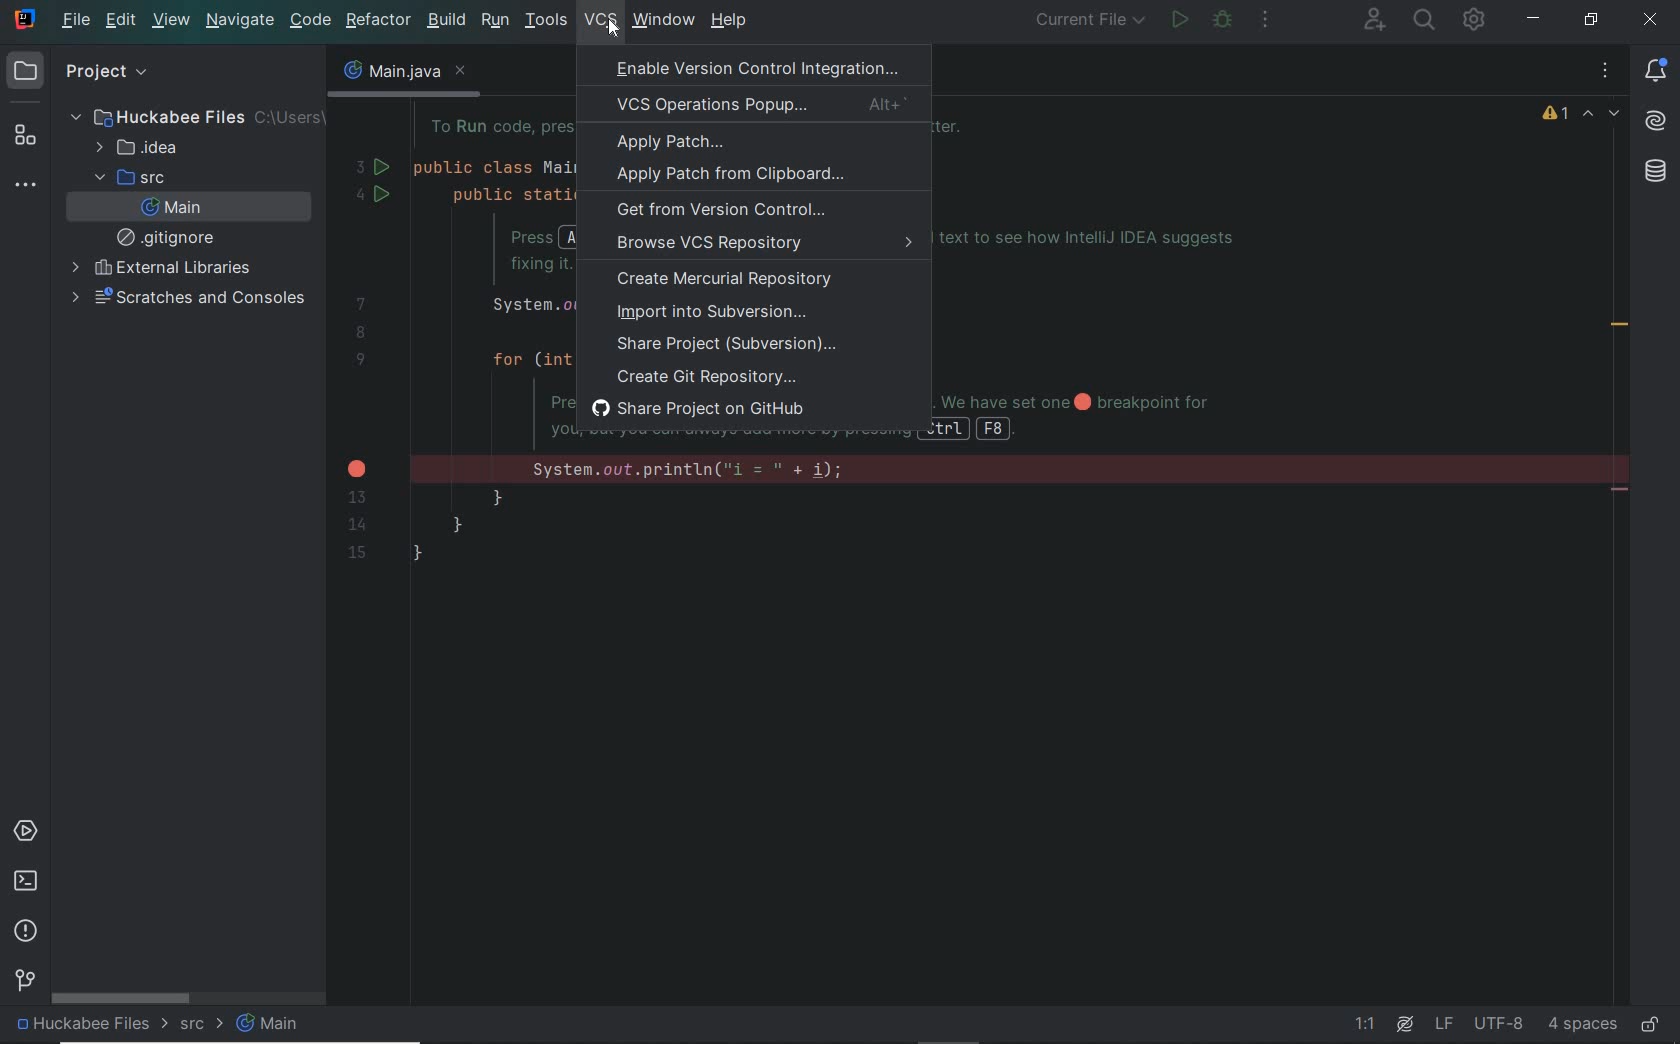 The image size is (1680, 1044). What do you see at coordinates (1655, 173) in the screenshot?
I see `database` at bounding box center [1655, 173].